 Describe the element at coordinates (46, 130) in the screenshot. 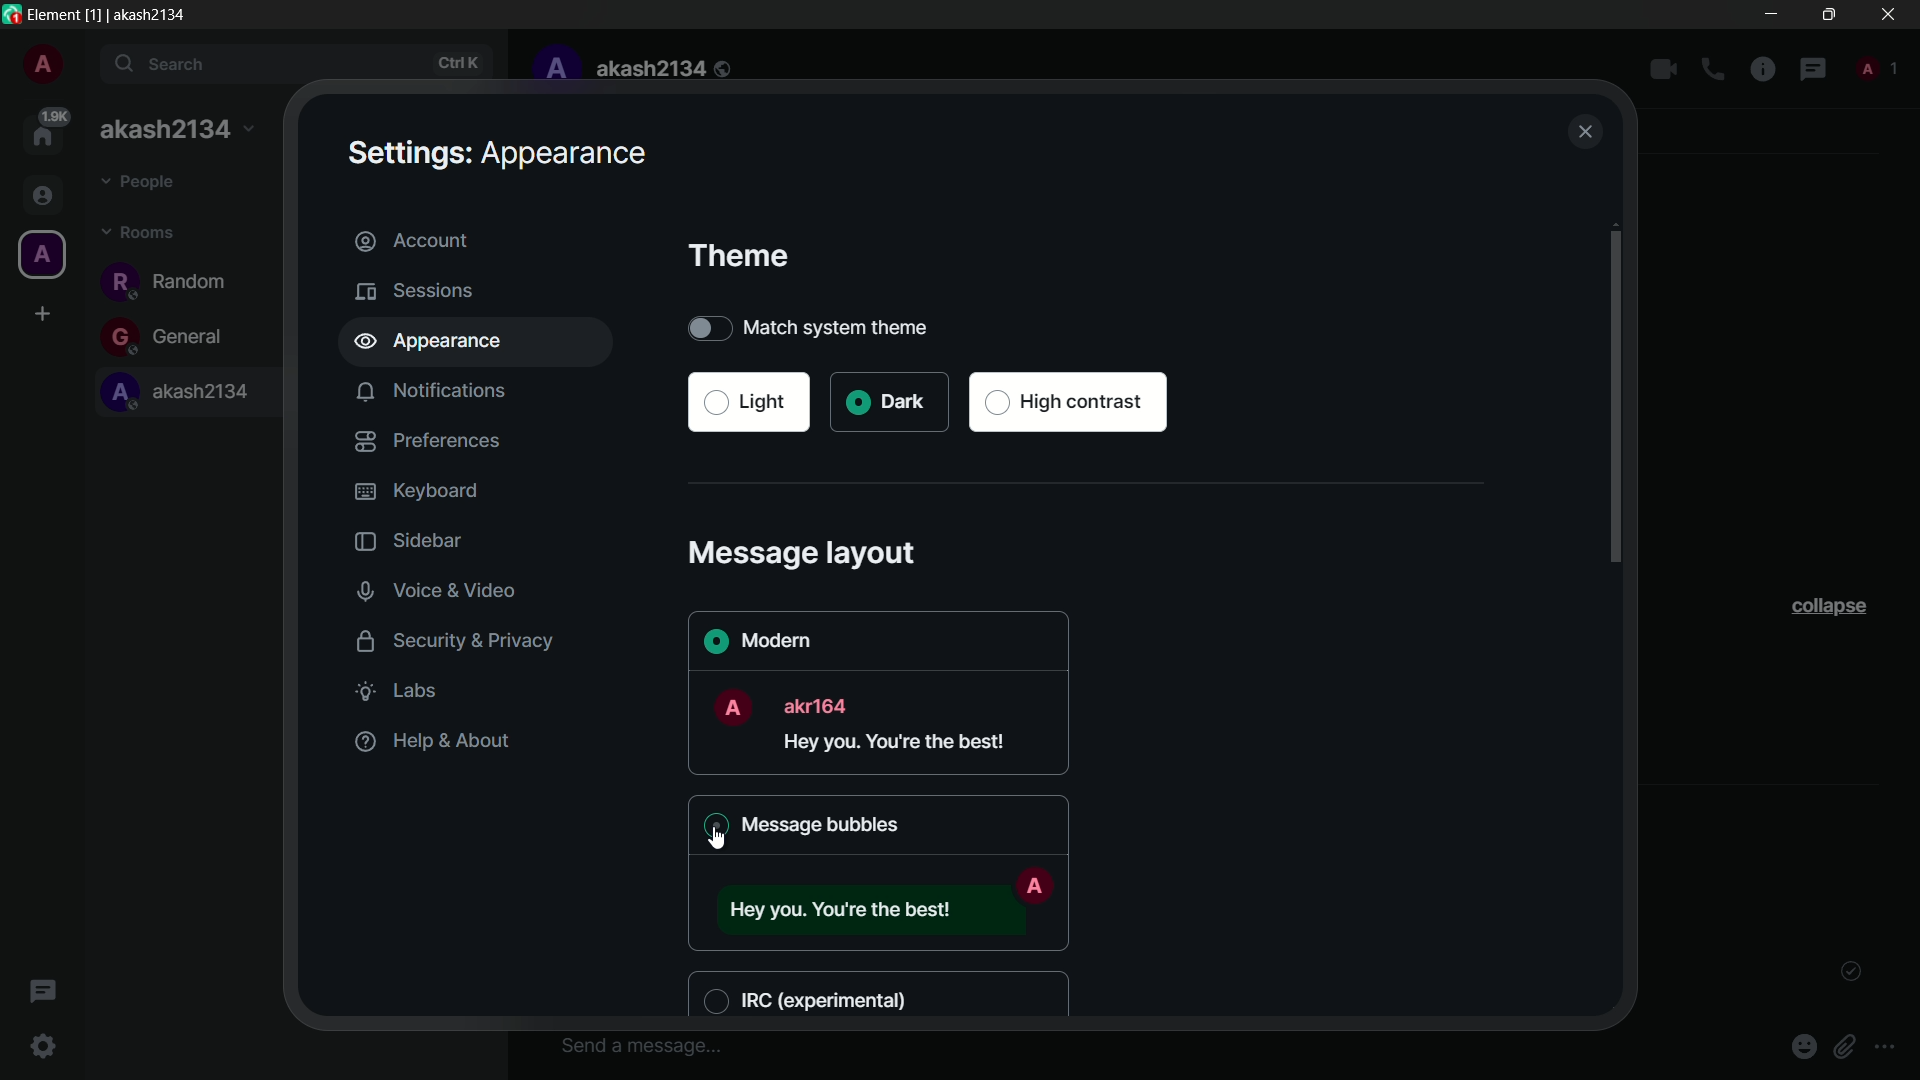

I see `home page` at that location.